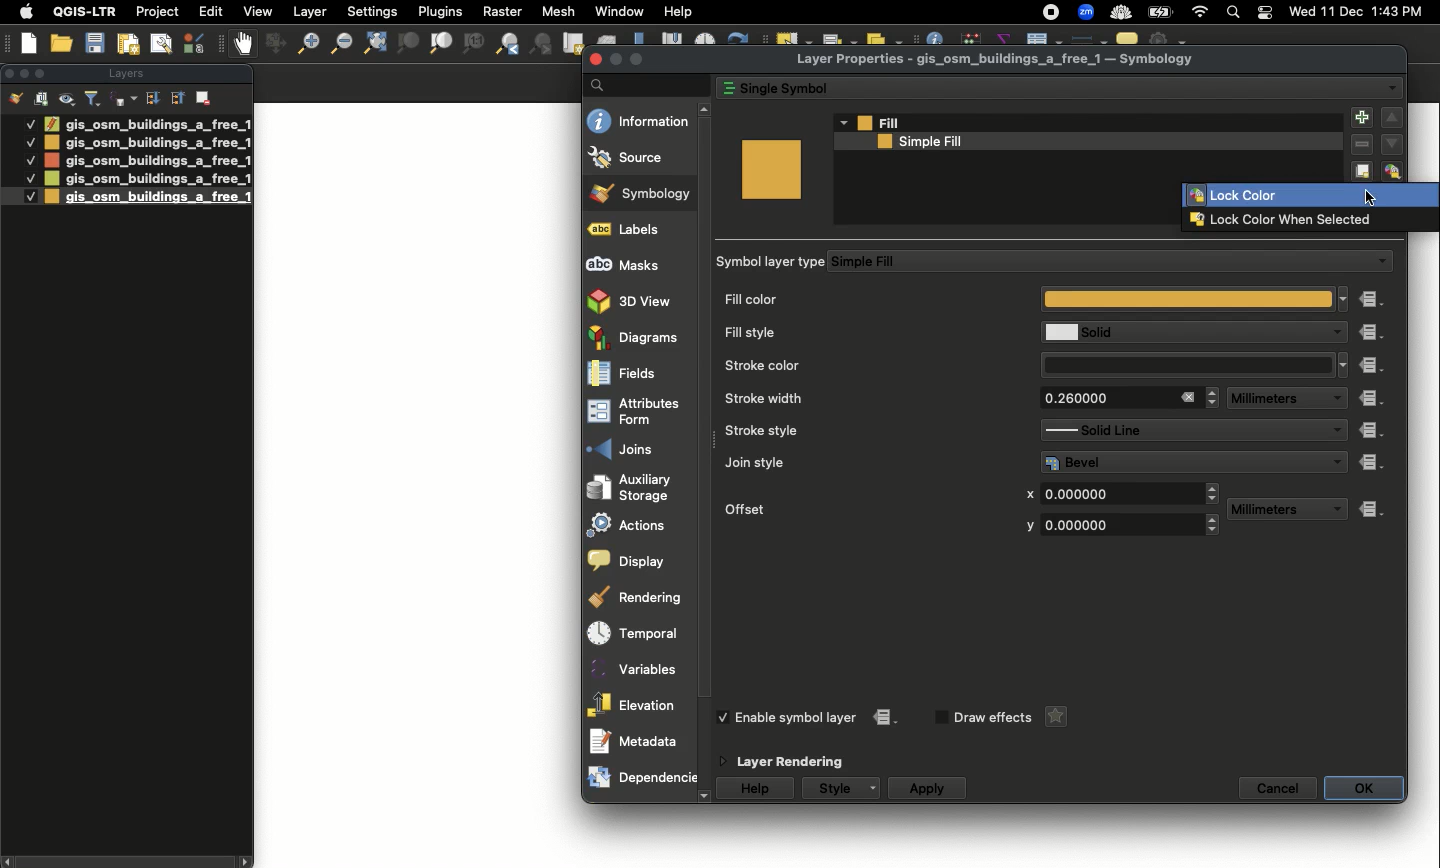  Describe the element at coordinates (637, 58) in the screenshot. I see `maximize` at that location.